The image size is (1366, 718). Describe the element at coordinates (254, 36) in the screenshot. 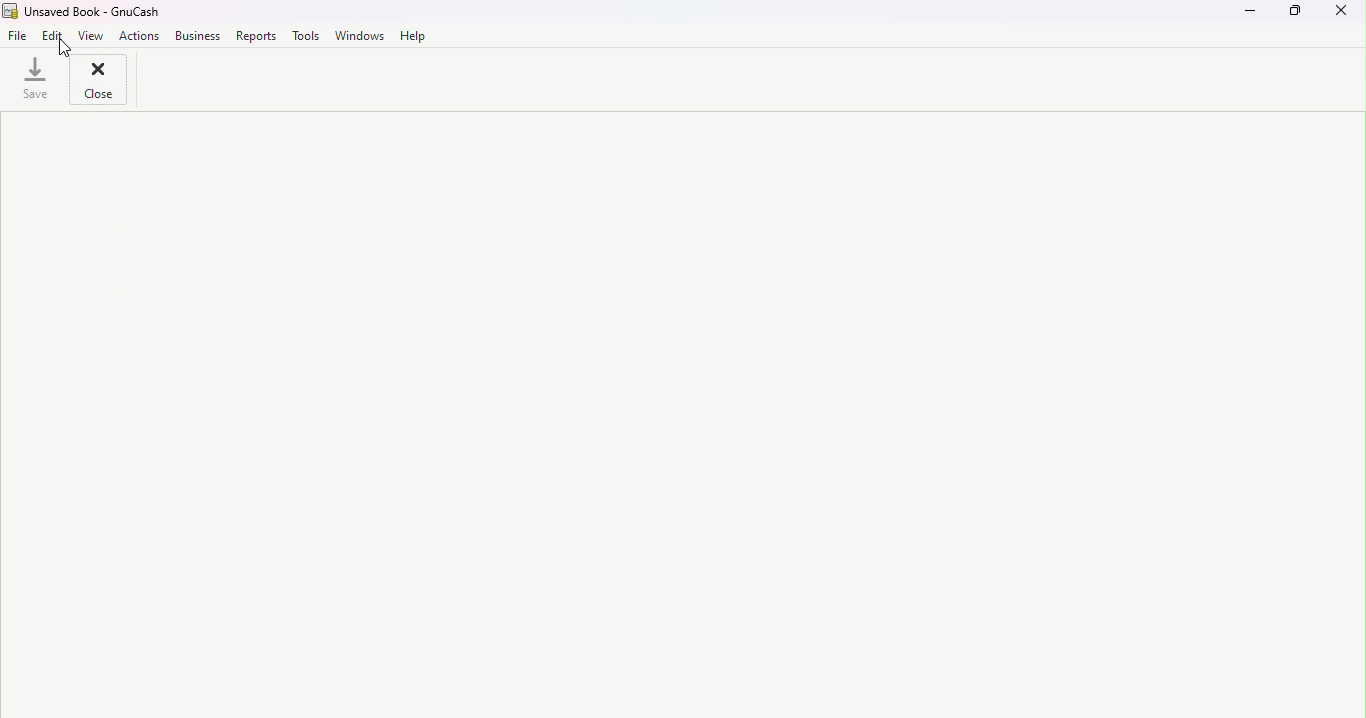

I see `Reports` at that location.